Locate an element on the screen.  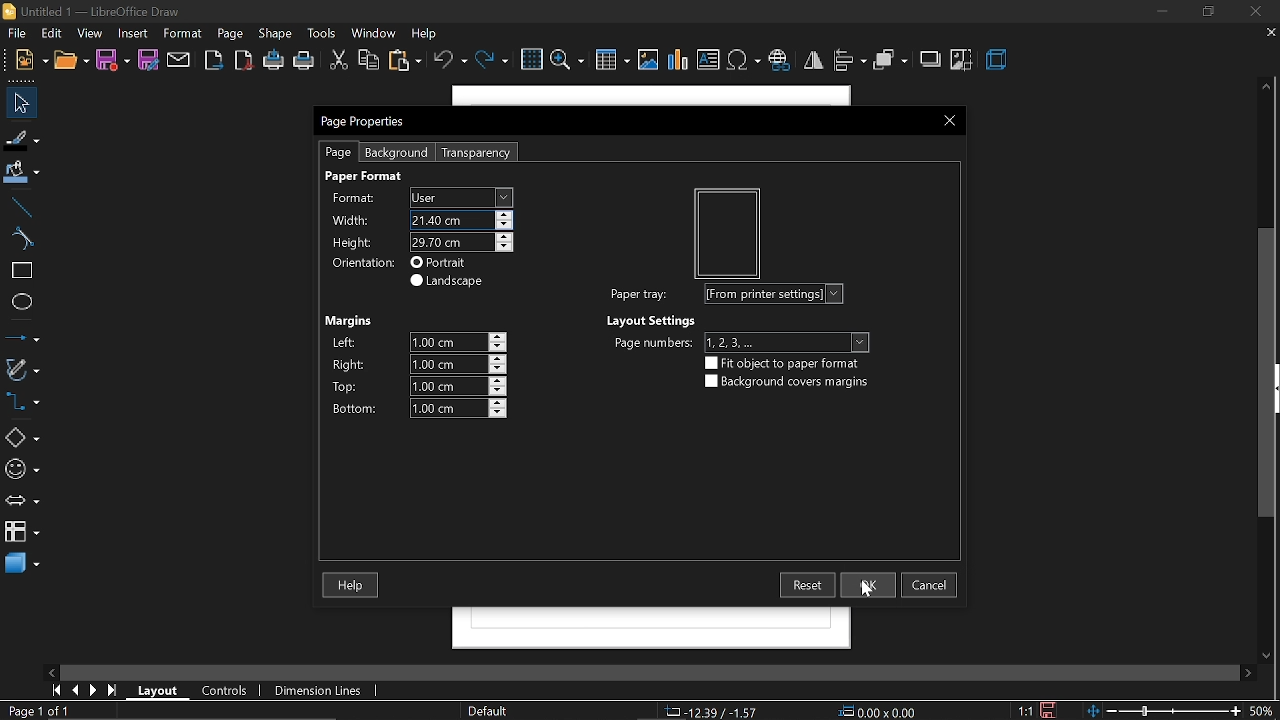
21.40cm is located at coordinates (461, 221).